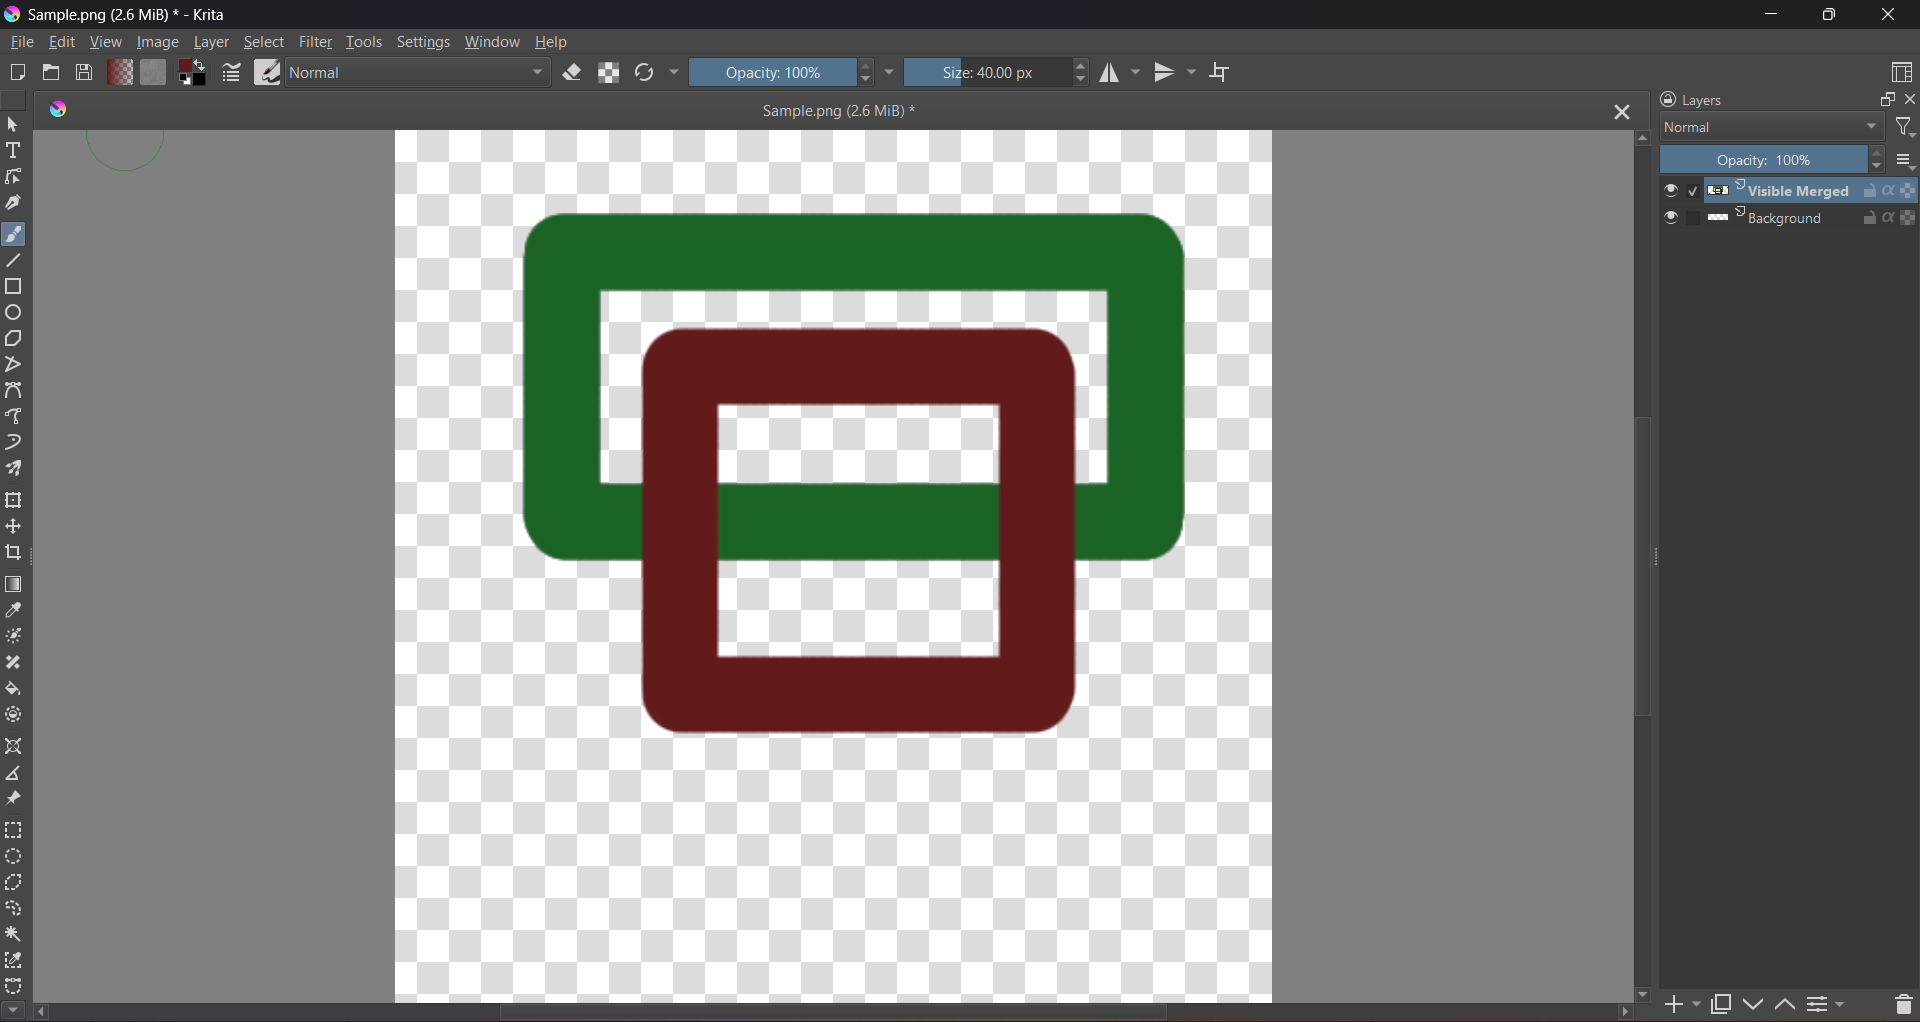 The image size is (1920, 1022). I want to click on Bezier Curve Selection, so click(15, 983).